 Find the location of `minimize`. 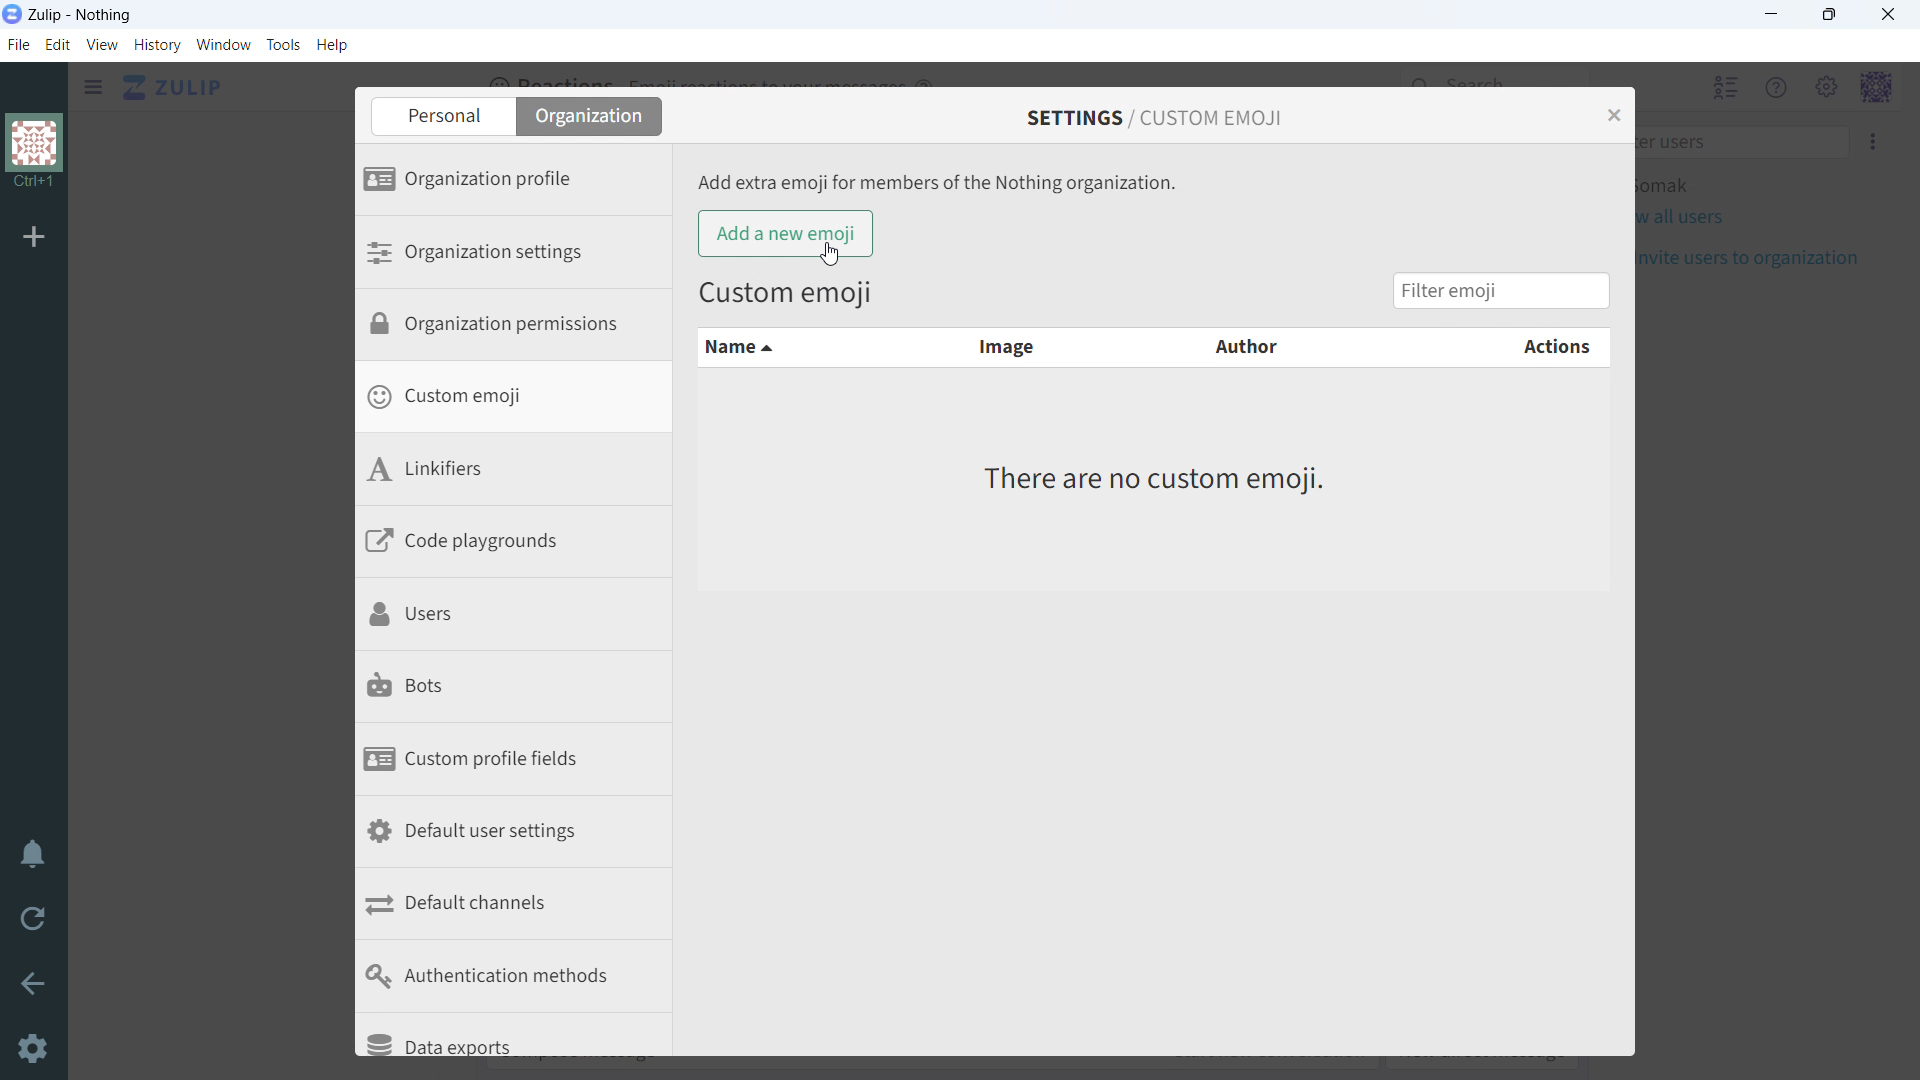

minimize is located at coordinates (1773, 14).